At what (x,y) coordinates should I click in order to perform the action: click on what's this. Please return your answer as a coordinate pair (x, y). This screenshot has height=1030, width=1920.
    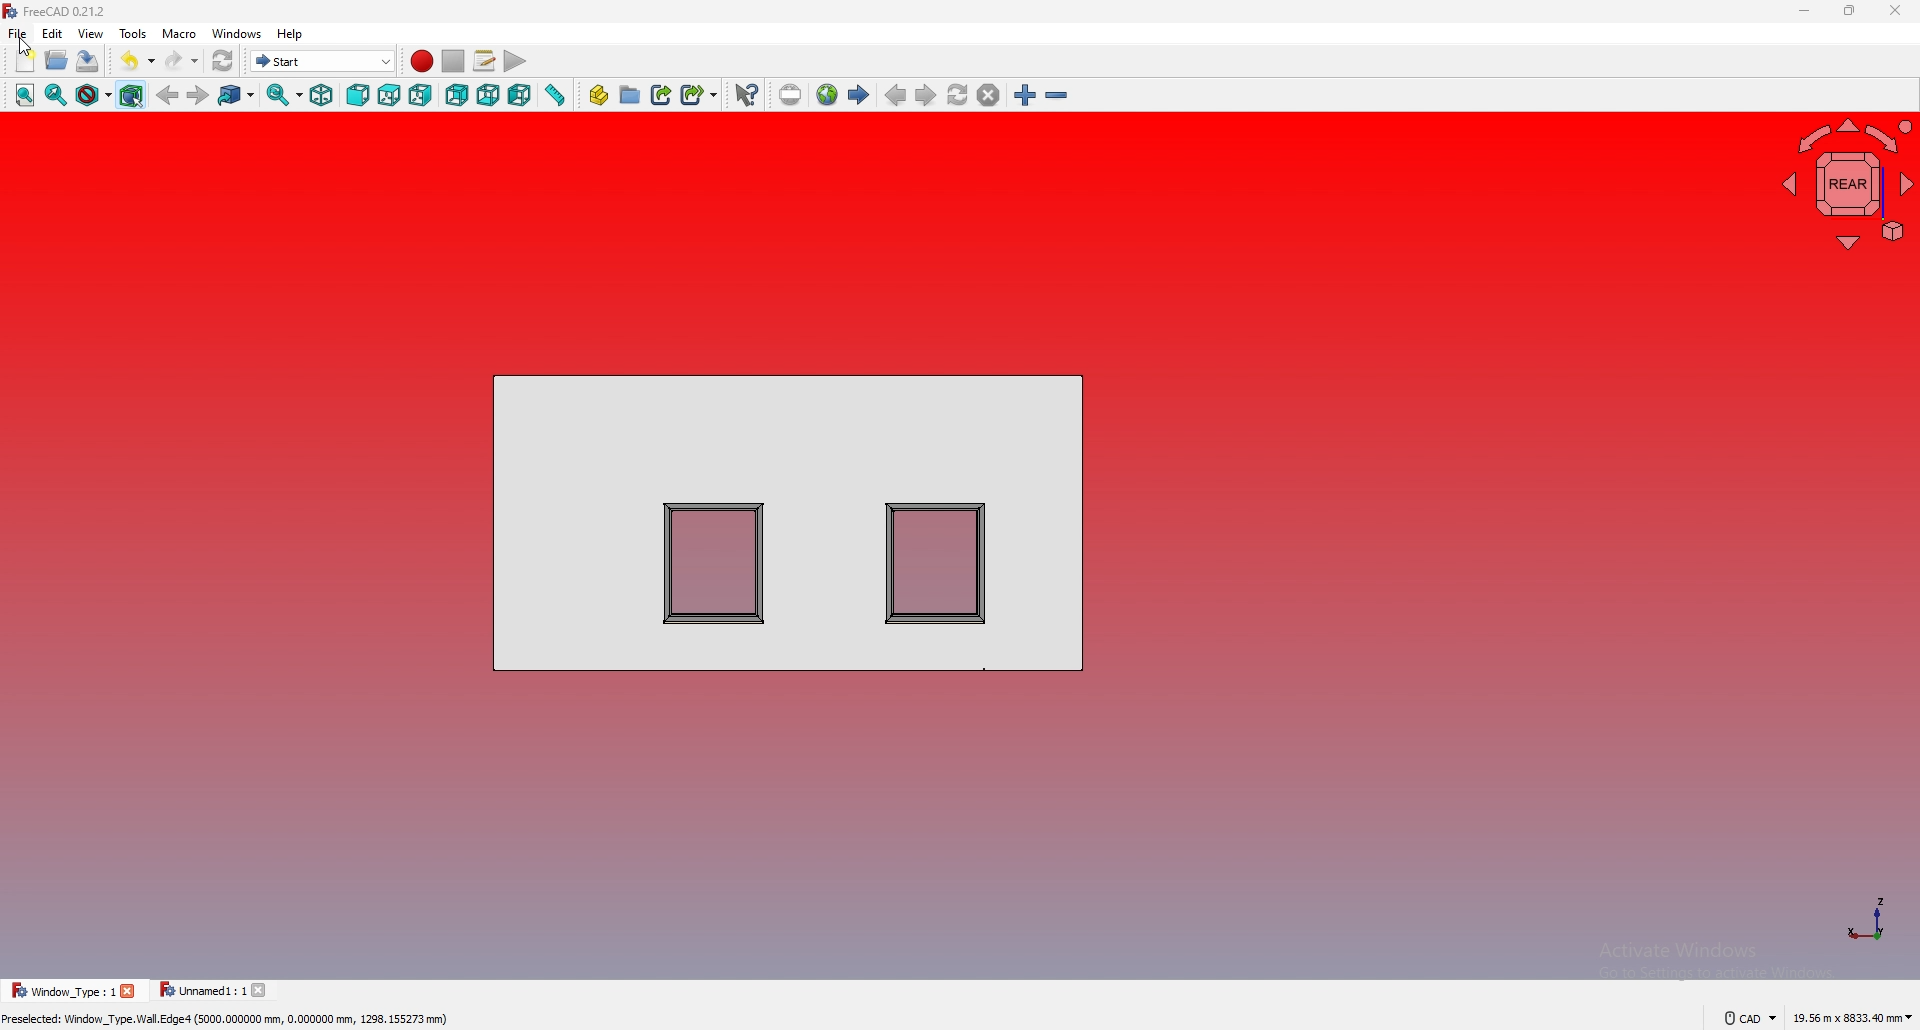
    Looking at the image, I should click on (746, 96).